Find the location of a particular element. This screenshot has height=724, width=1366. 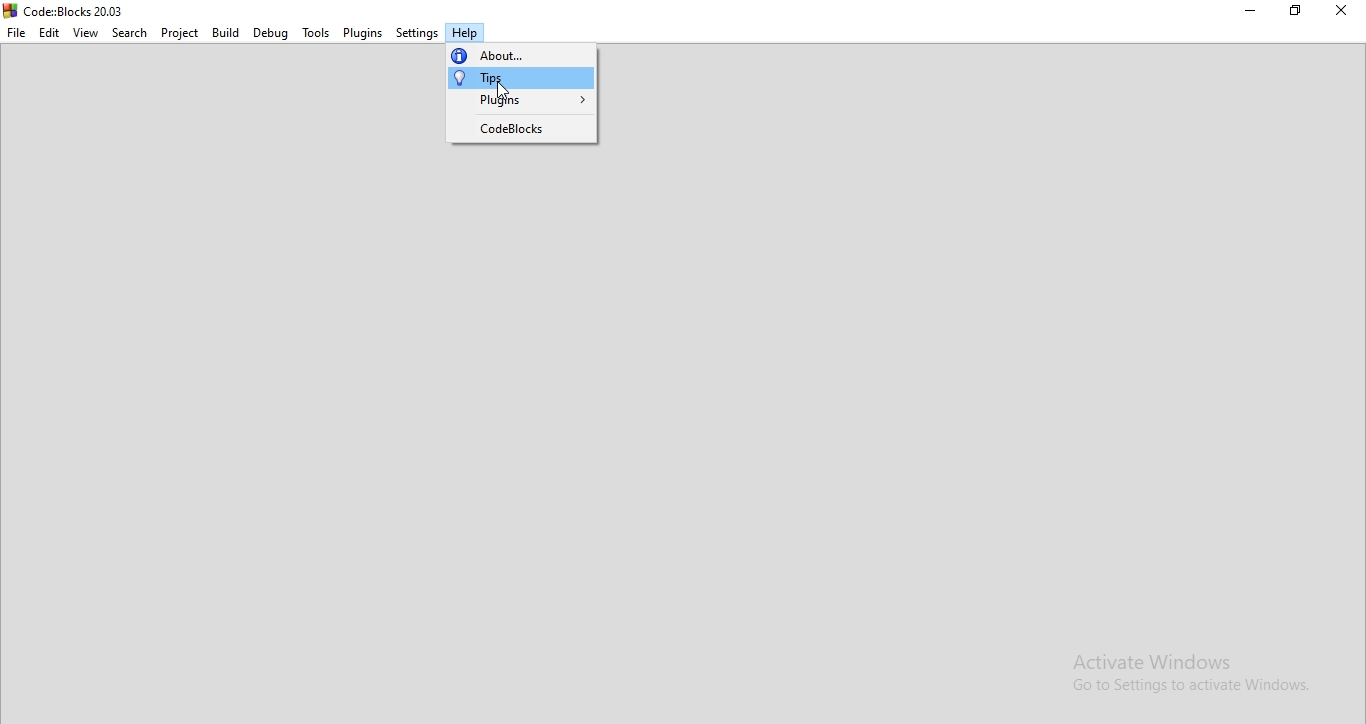

Minimise is located at coordinates (1252, 13).